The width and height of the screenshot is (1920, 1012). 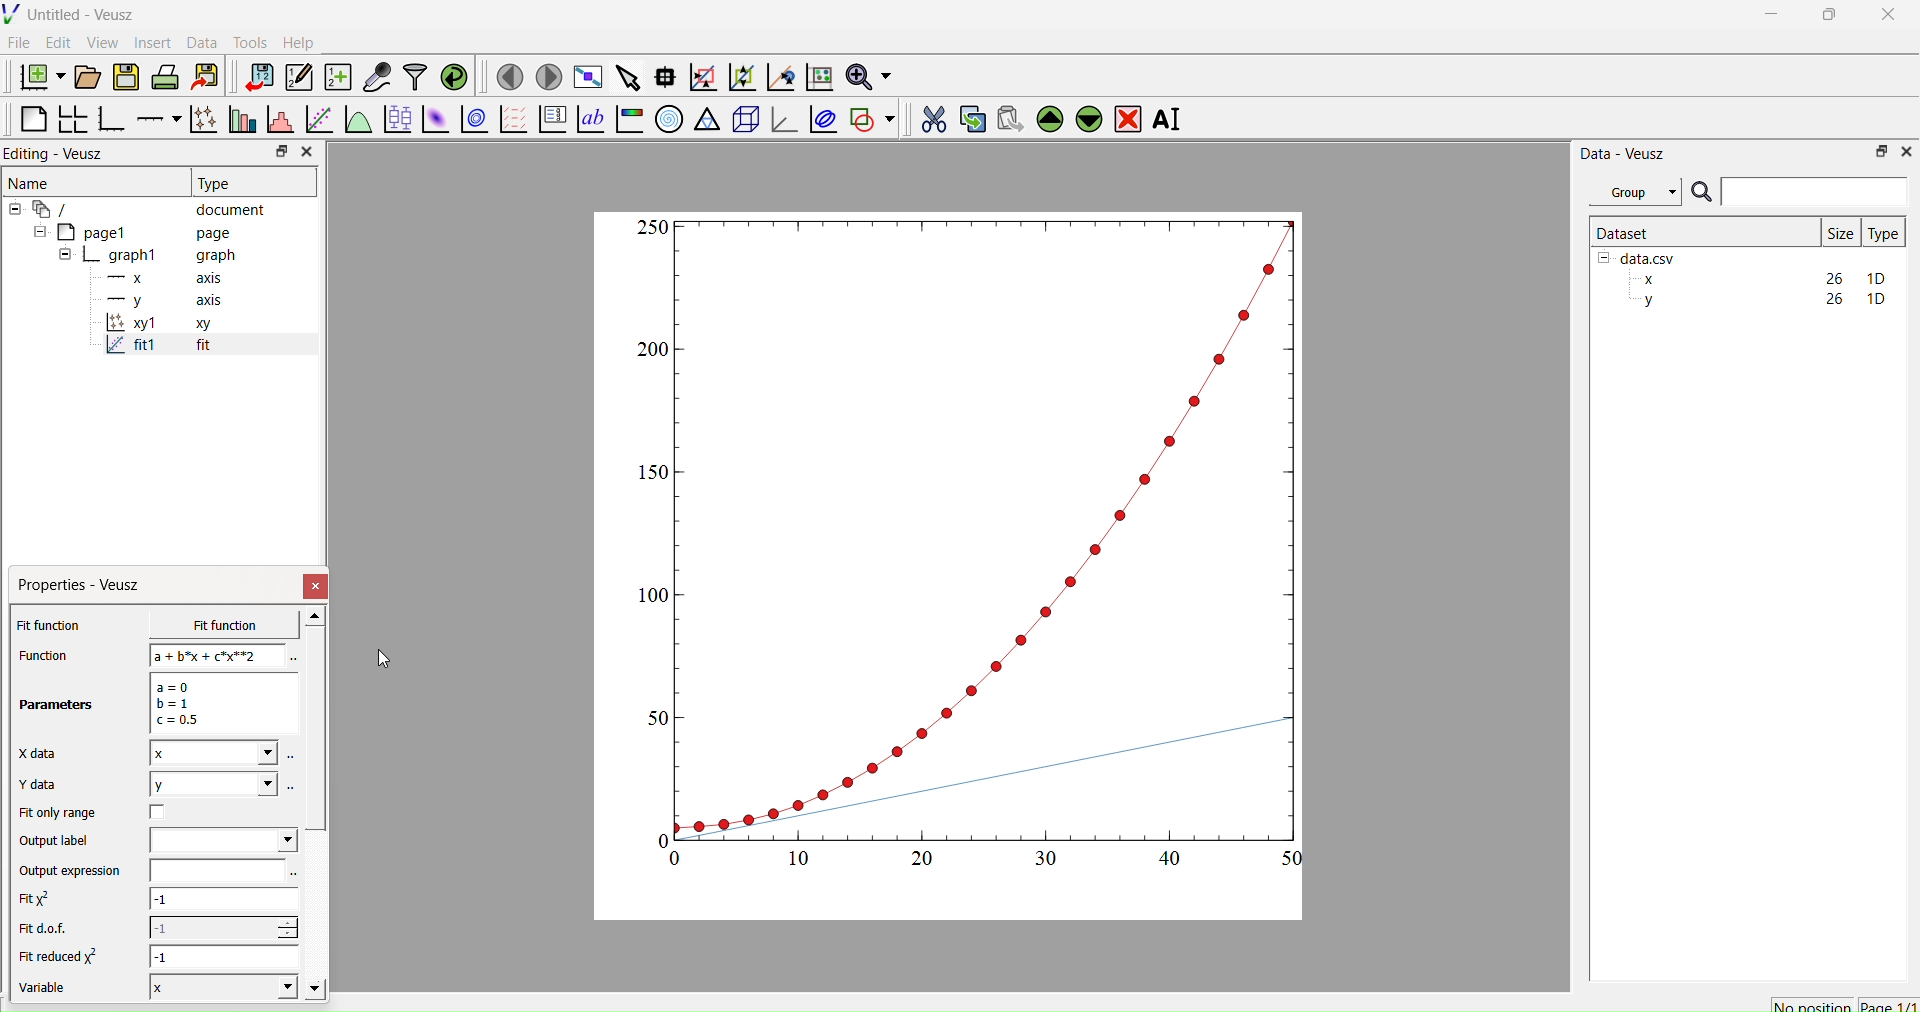 What do you see at coordinates (1771, 19) in the screenshot?
I see `Minimize` at bounding box center [1771, 19].